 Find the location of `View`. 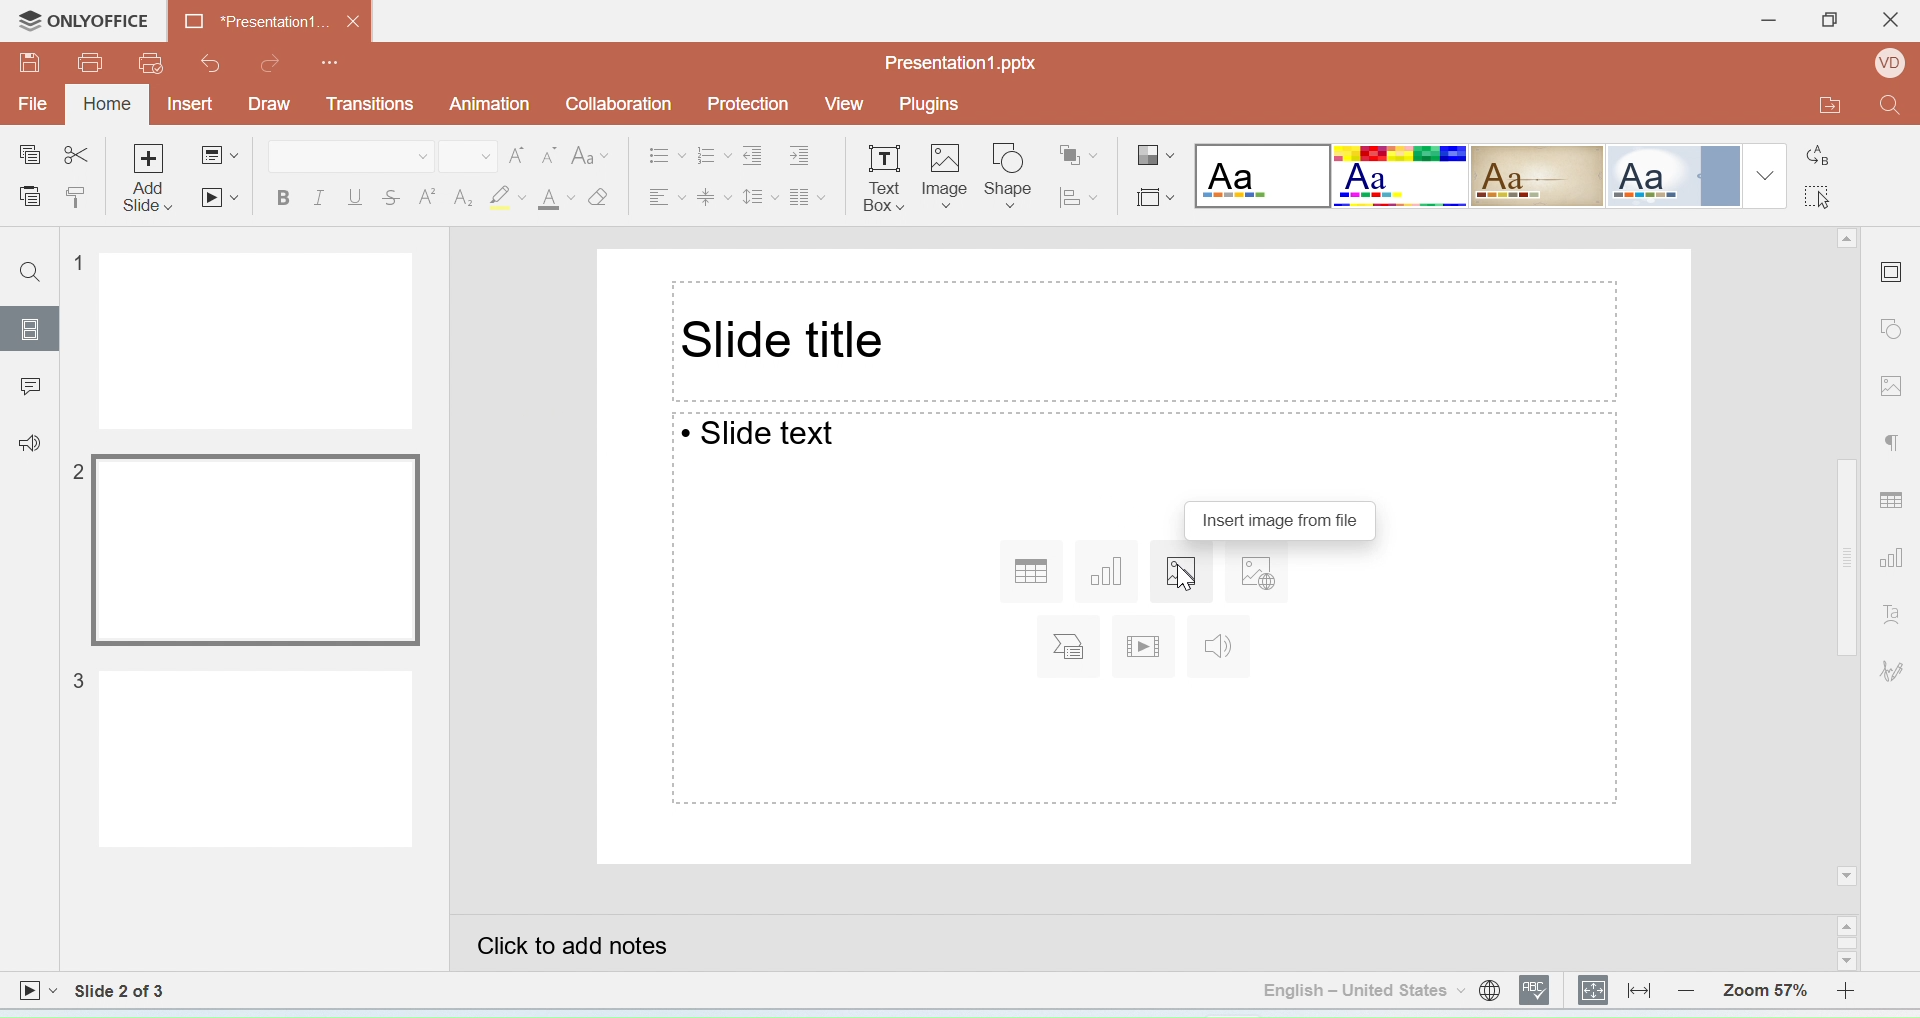

View is located at coordinates (844, 104).